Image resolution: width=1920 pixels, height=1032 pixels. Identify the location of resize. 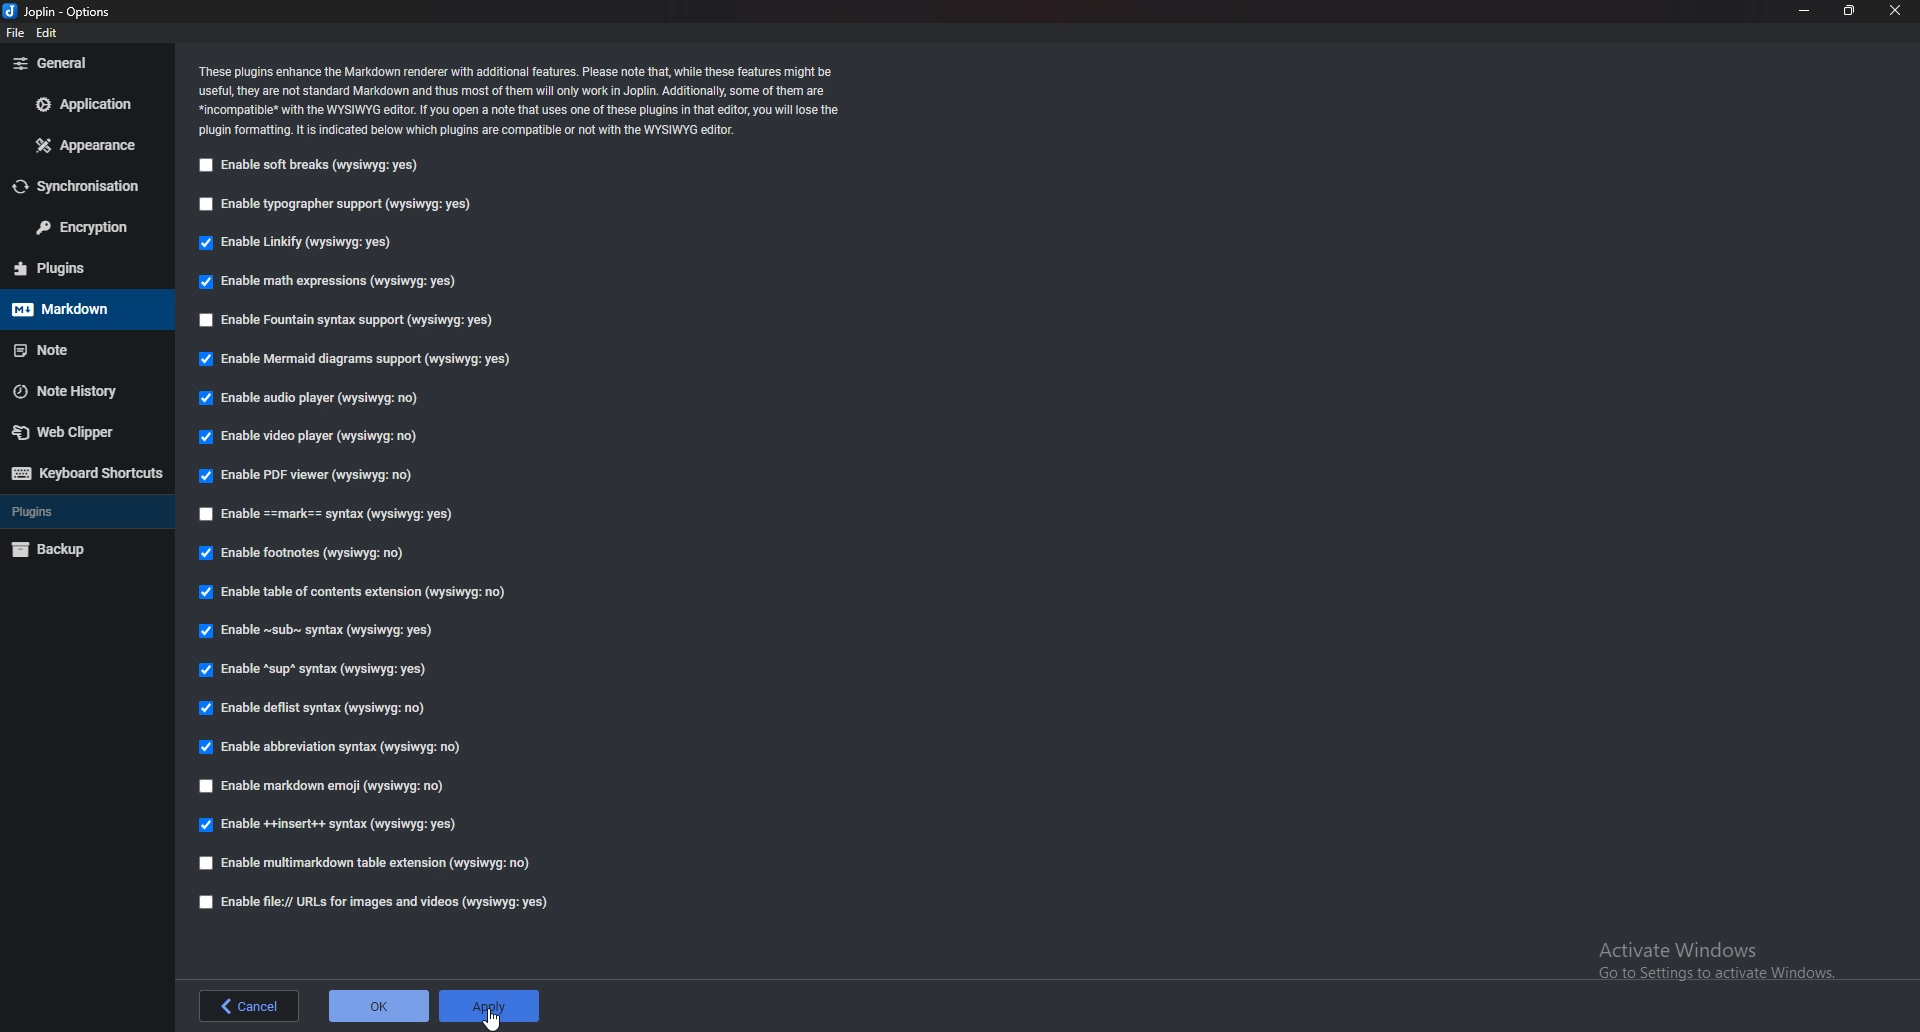
(1849, 11).